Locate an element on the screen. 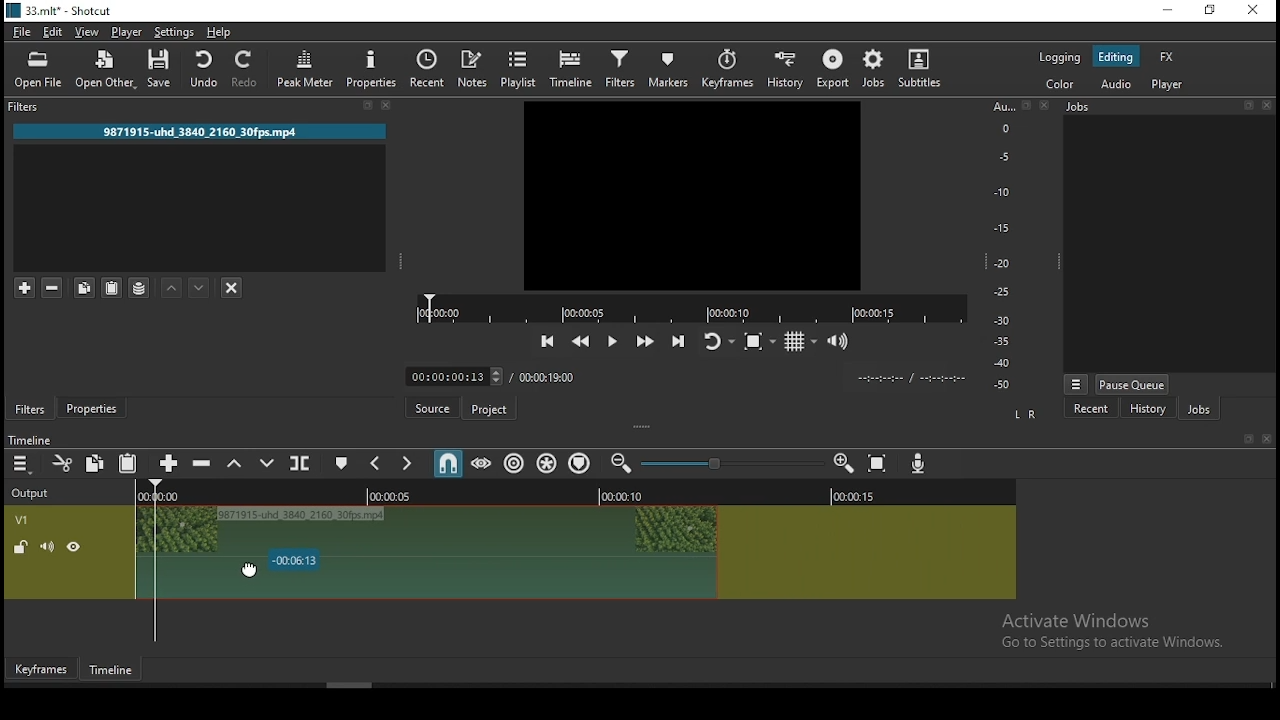 This screenshot has width=1280, height=720. add a filter is located at coordinates (24, 287).